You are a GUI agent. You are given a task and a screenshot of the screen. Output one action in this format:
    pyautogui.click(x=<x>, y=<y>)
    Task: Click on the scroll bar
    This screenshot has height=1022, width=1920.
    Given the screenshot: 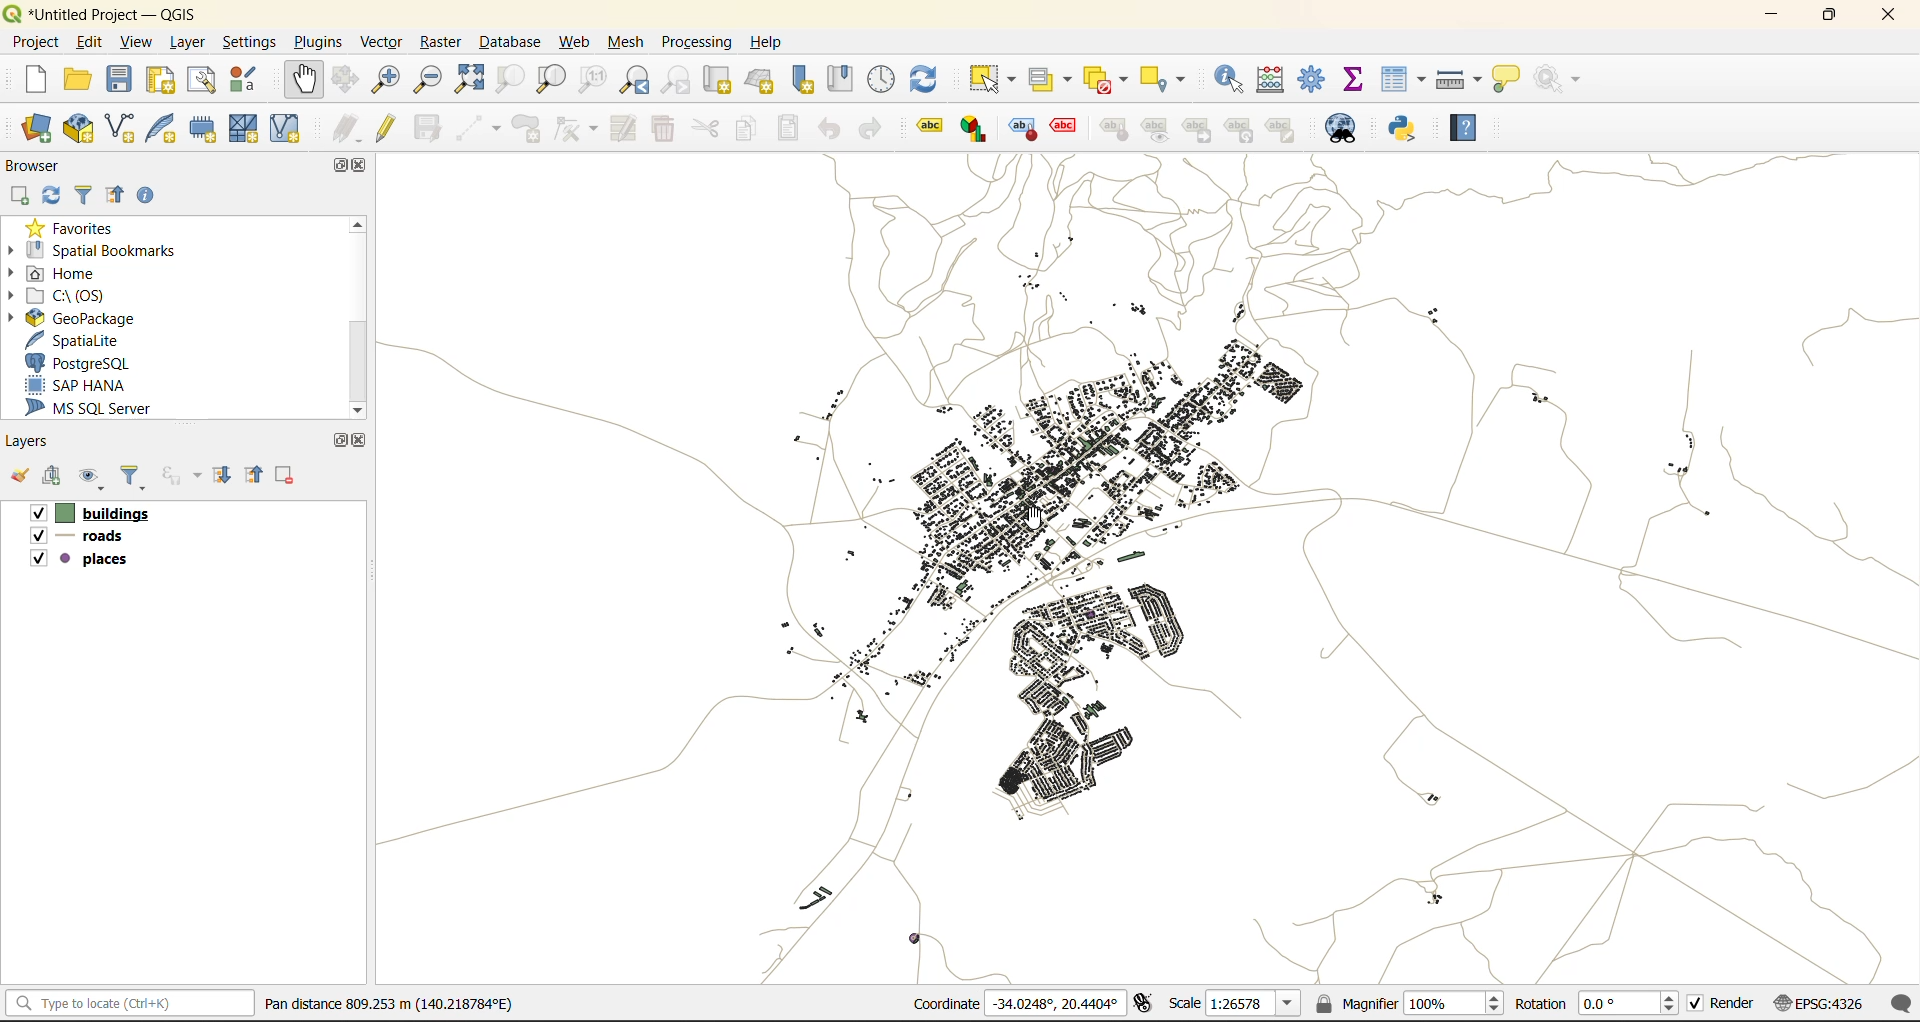 What is the action you would take?
    pyautogui.click(x=359, y=317)
    